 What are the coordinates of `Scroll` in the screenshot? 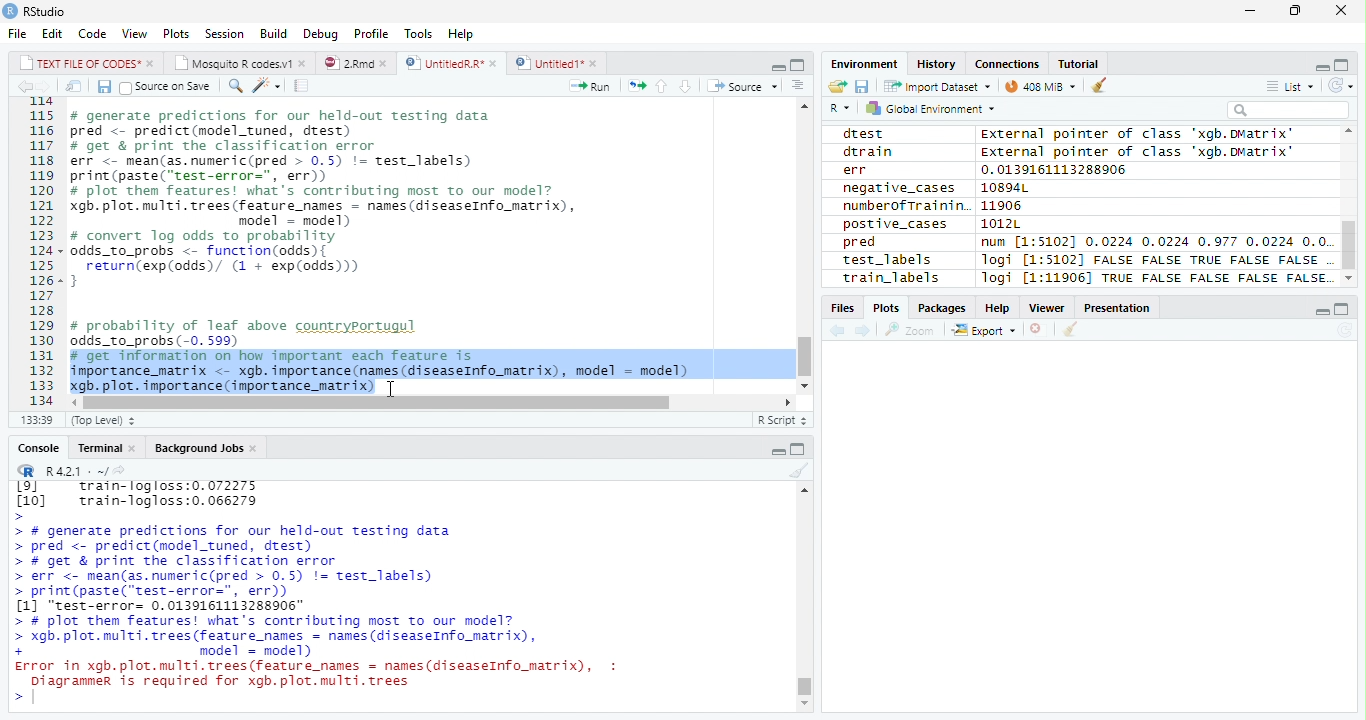 It's located at (805, 245).